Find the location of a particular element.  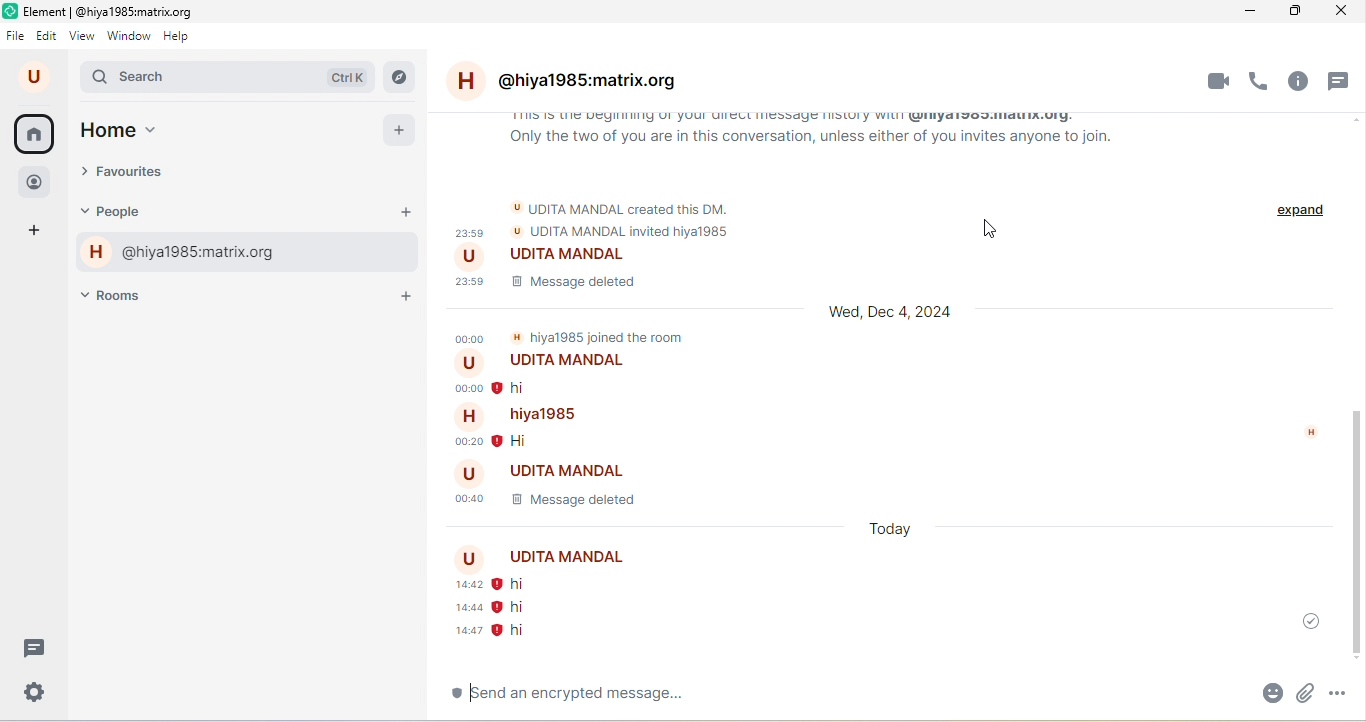

hi is located at coordinates (514, 606).